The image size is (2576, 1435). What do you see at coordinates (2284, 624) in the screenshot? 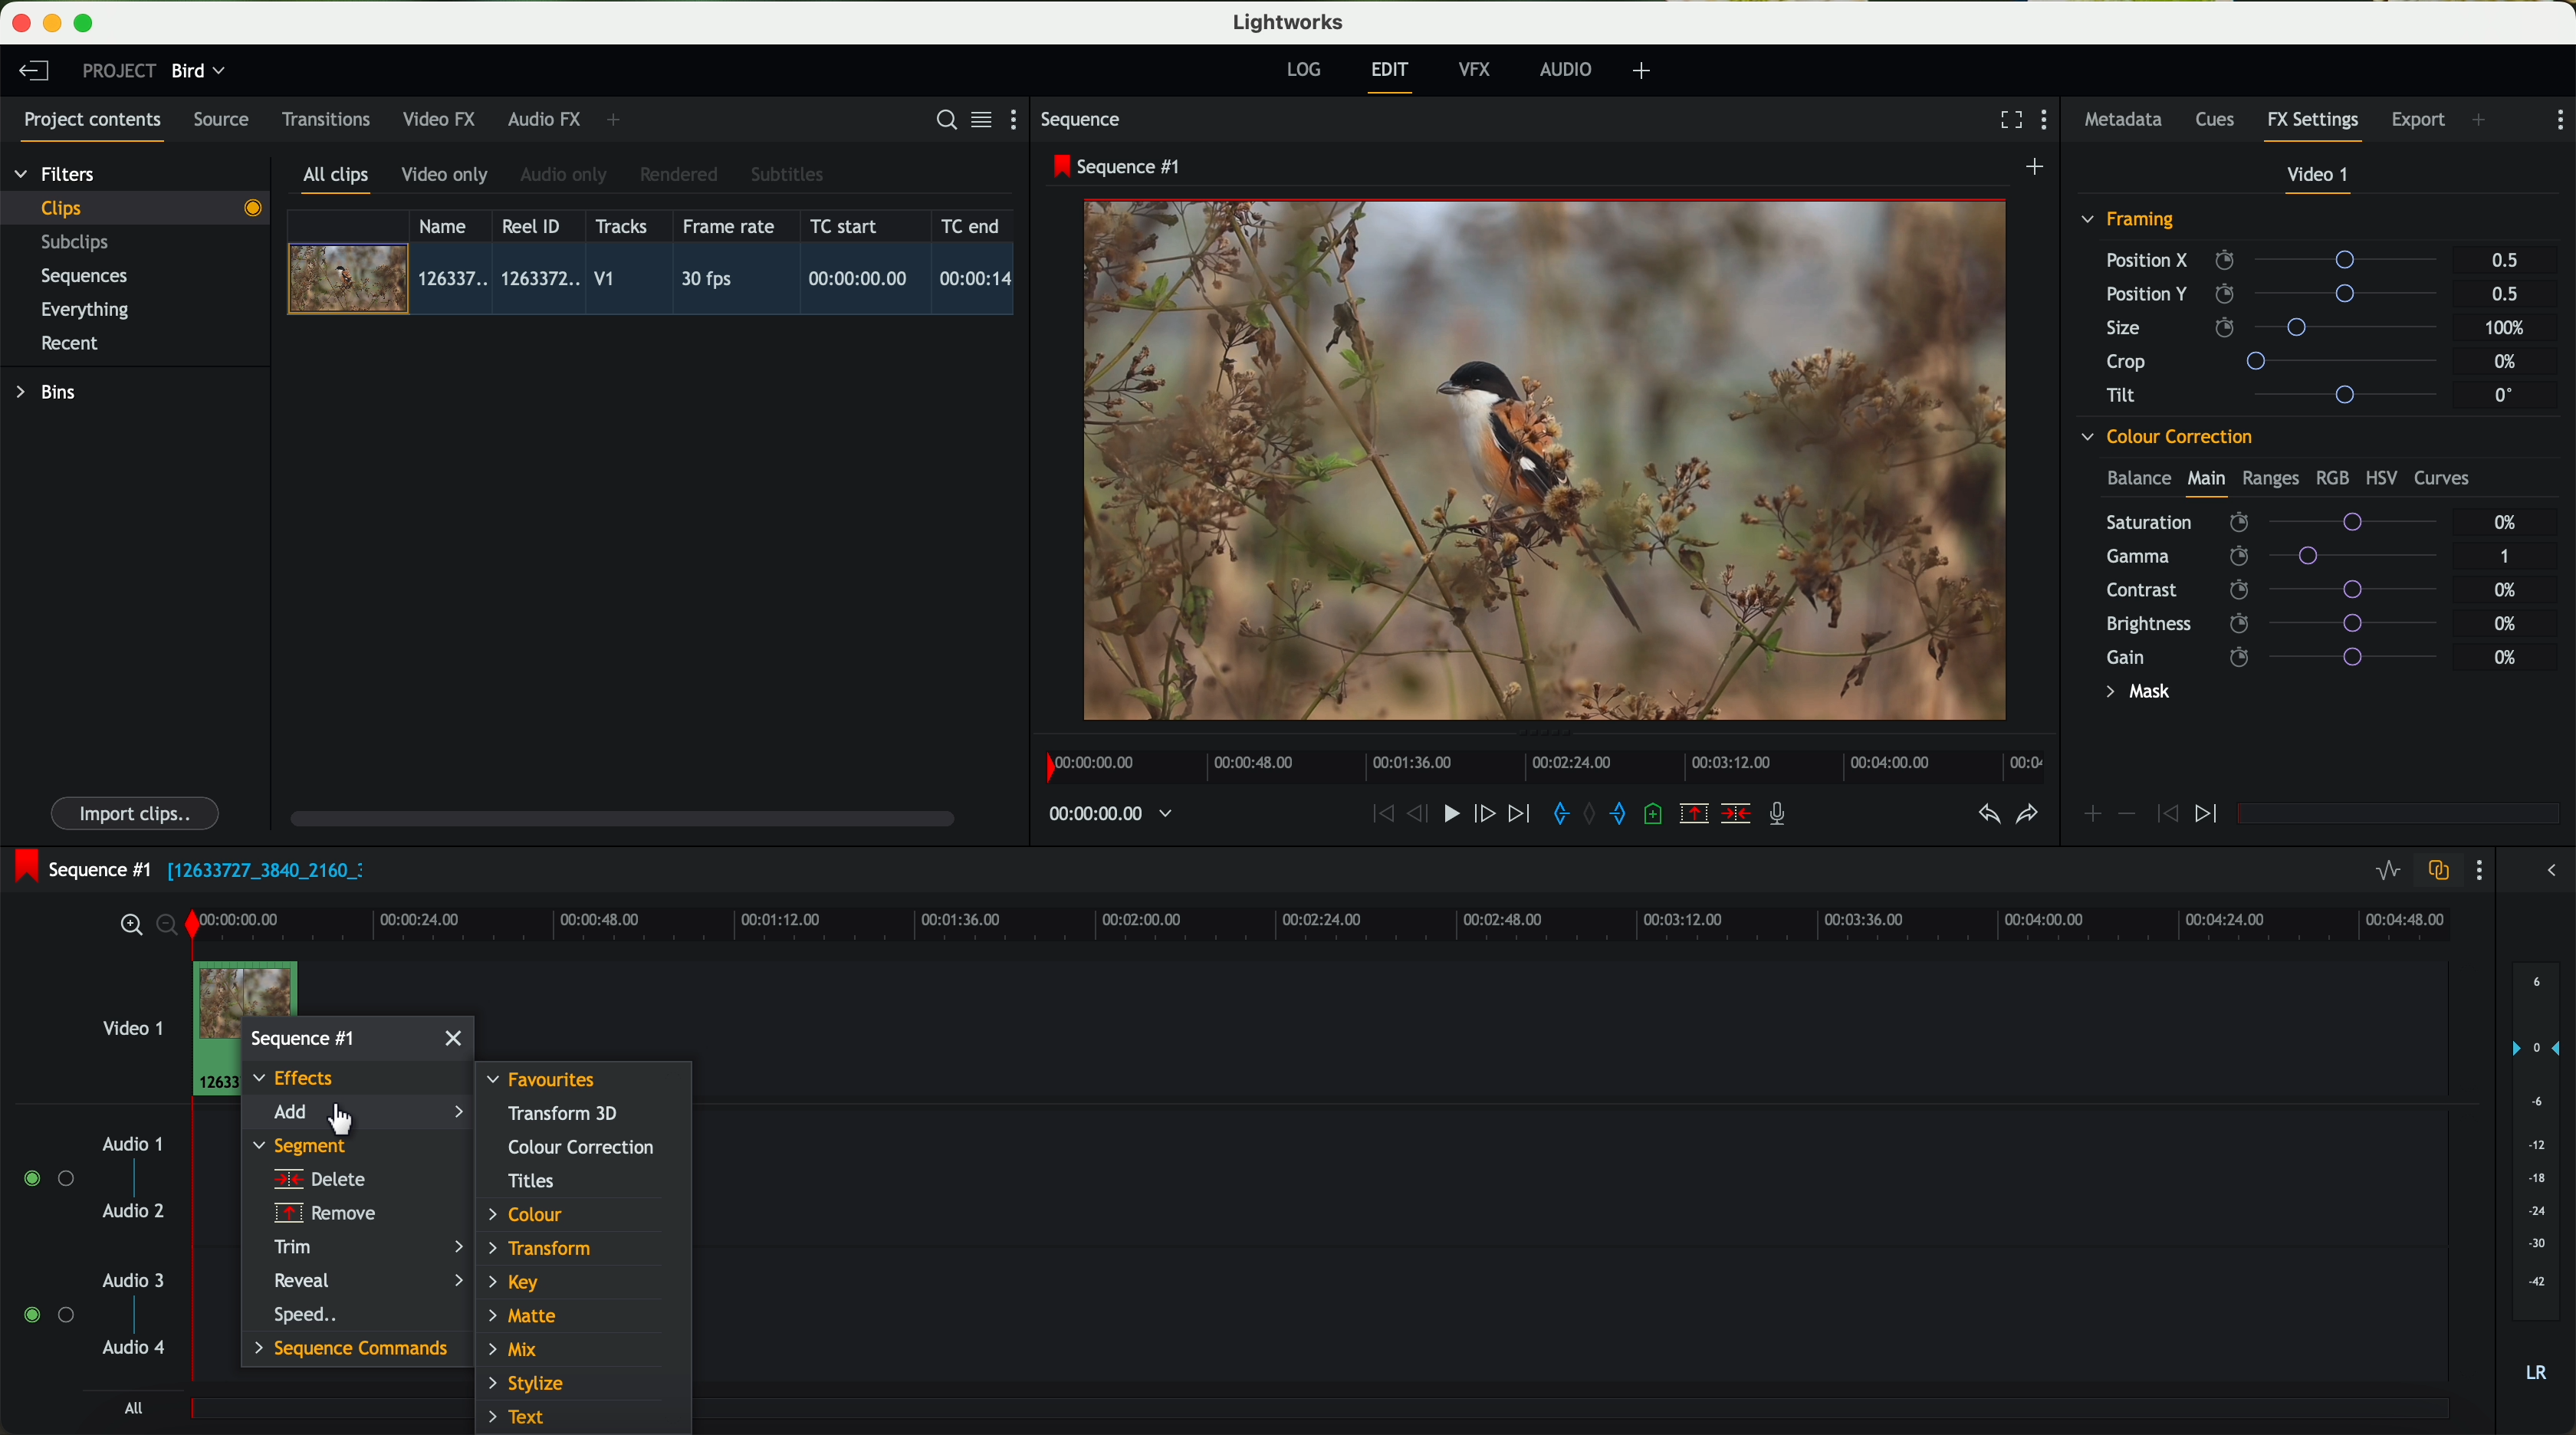
I see `brightness` at bounding box center [2284, 624].